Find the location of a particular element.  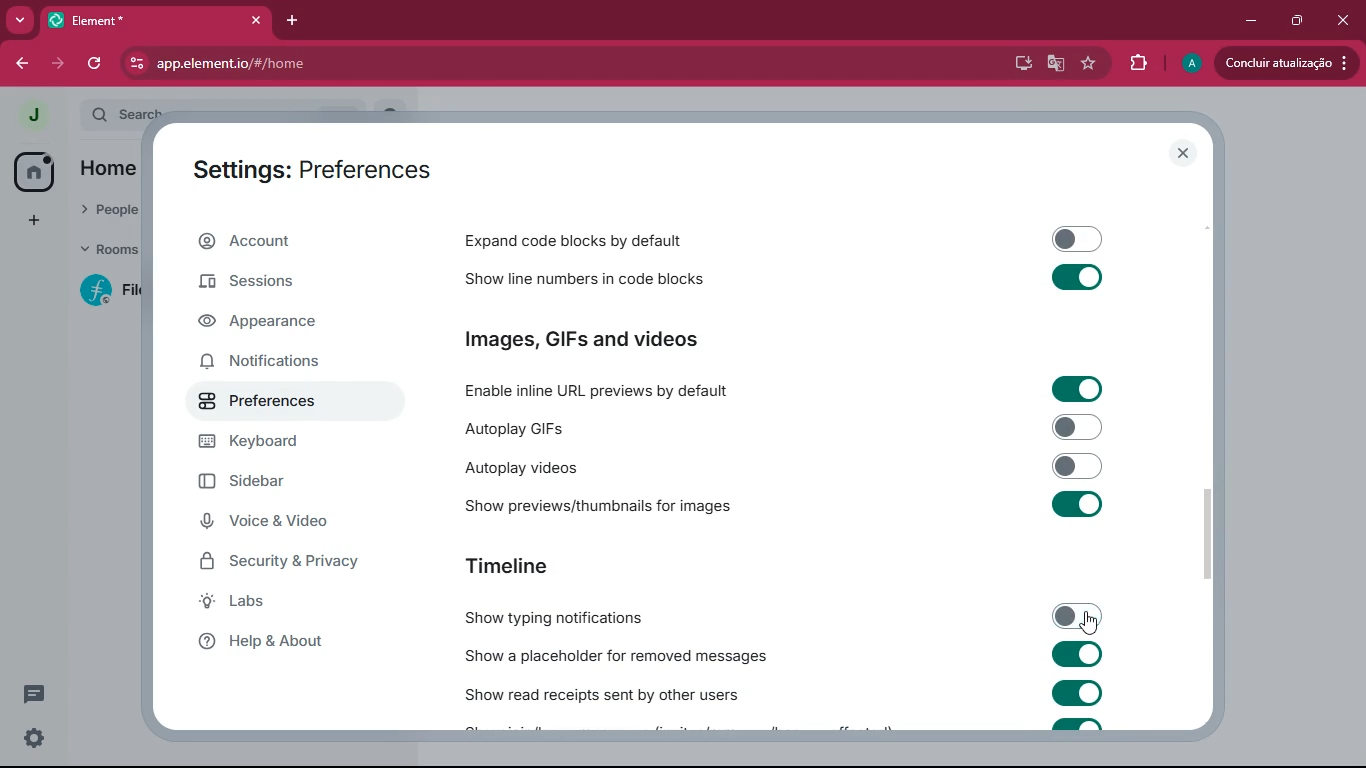

maximize is located at coordinates (1299, 21).